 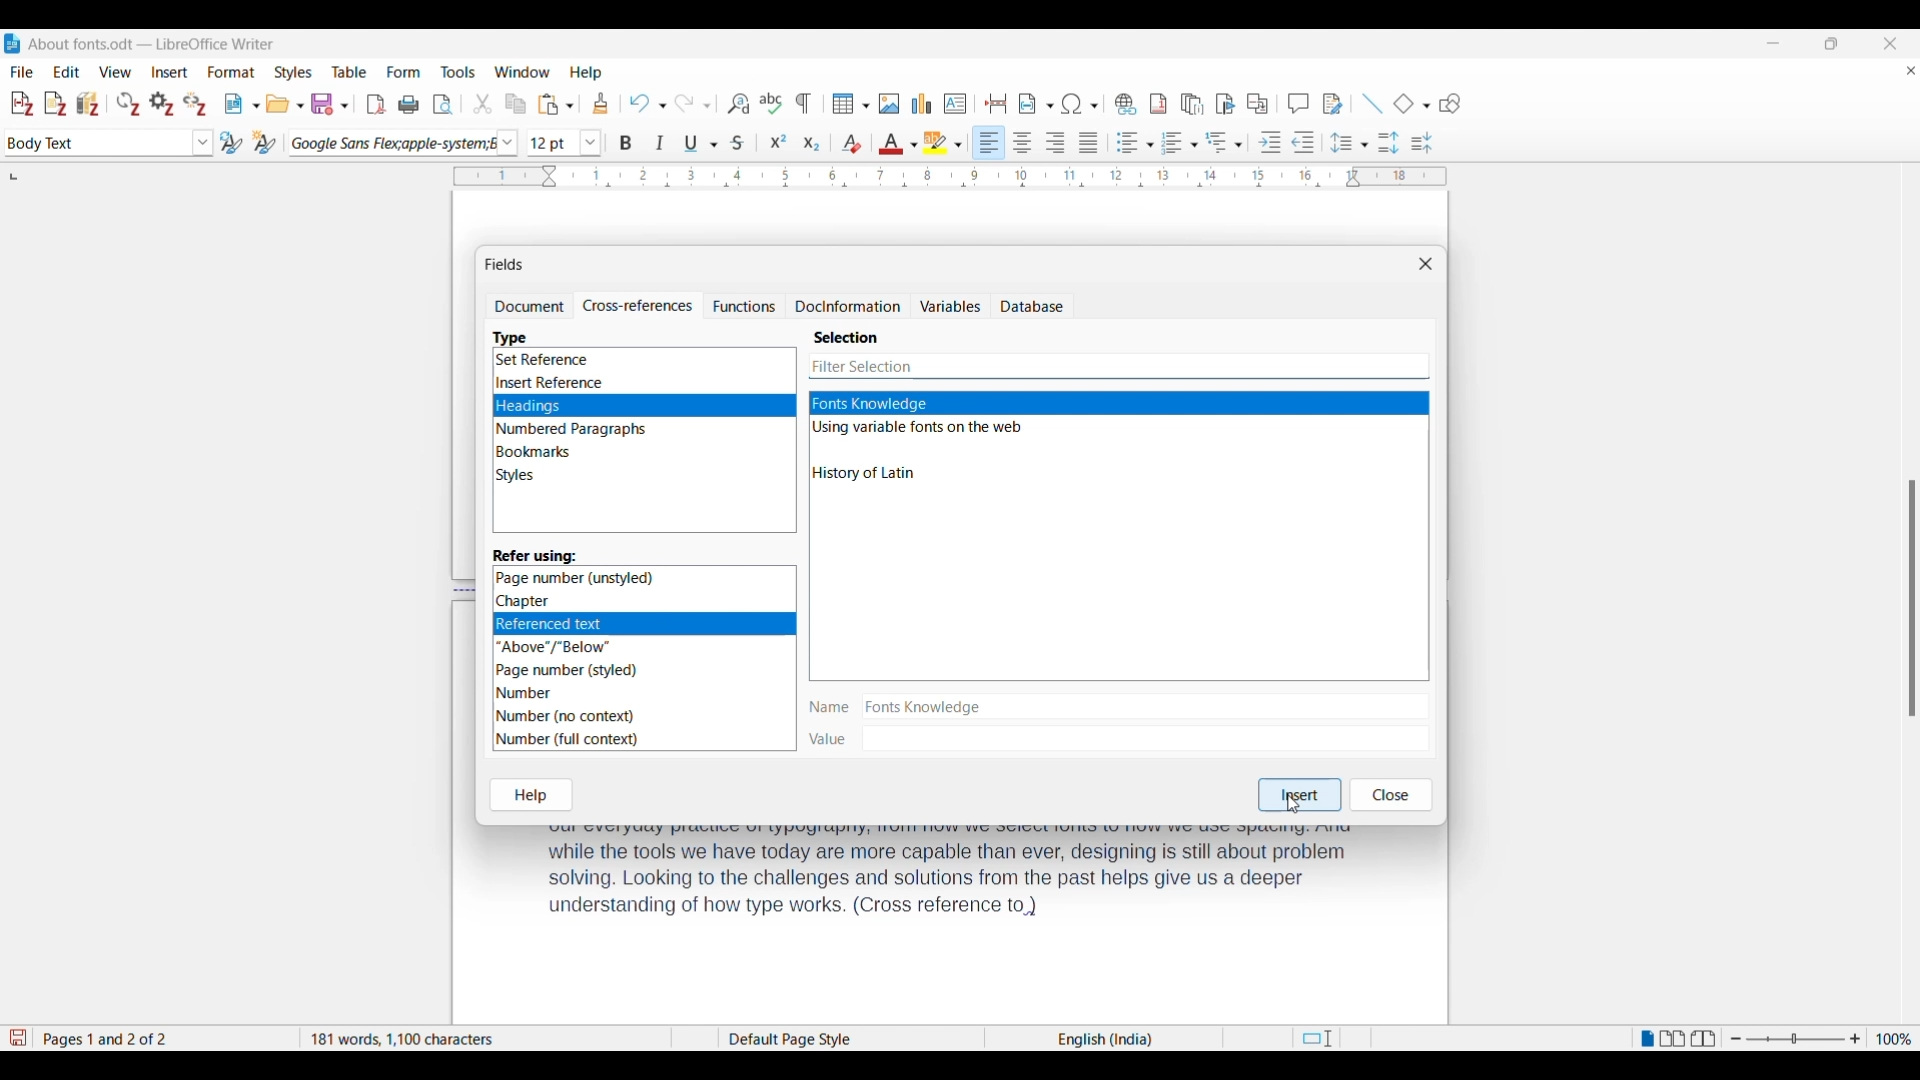 What do you see at coordinates (744, 305) in the screenshot?
I see `Functions` at bounding box center [744, 305].